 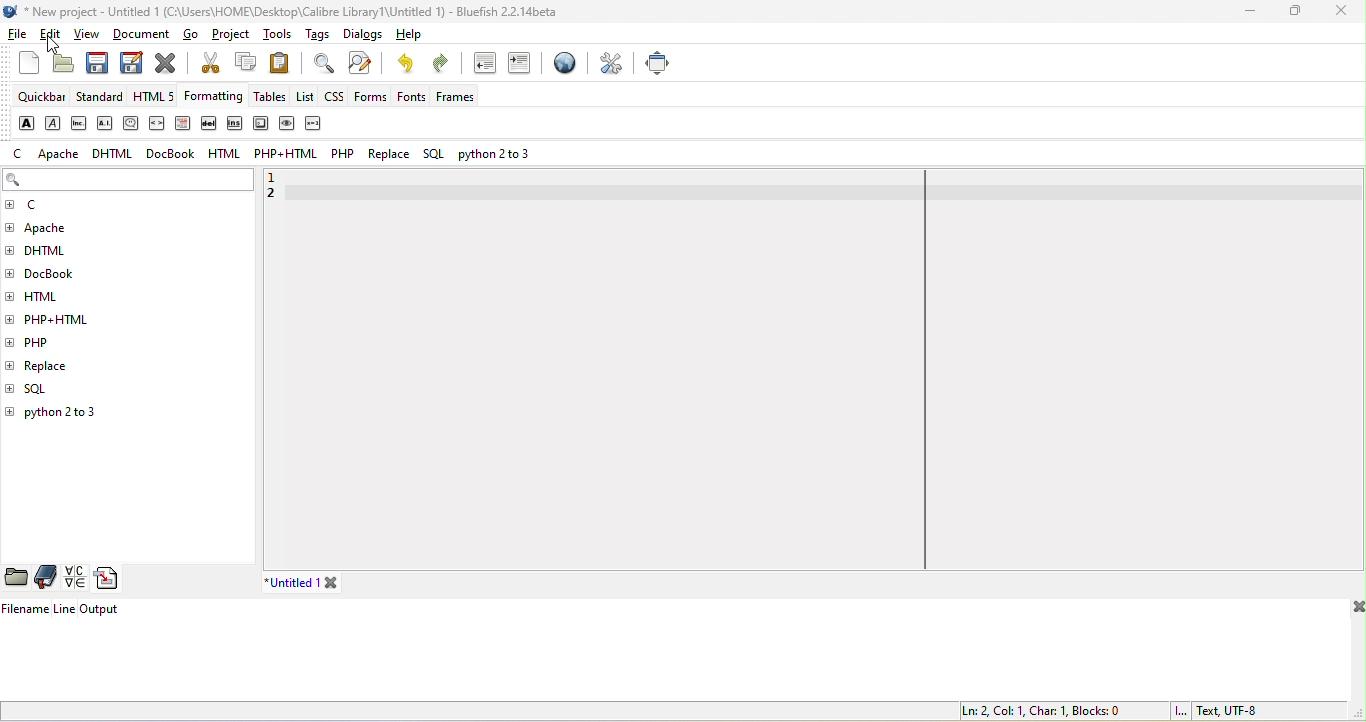 What do you see at coordinates (445, 66) in the screenshot?
I see `redo` at bounding box center [445, 66].